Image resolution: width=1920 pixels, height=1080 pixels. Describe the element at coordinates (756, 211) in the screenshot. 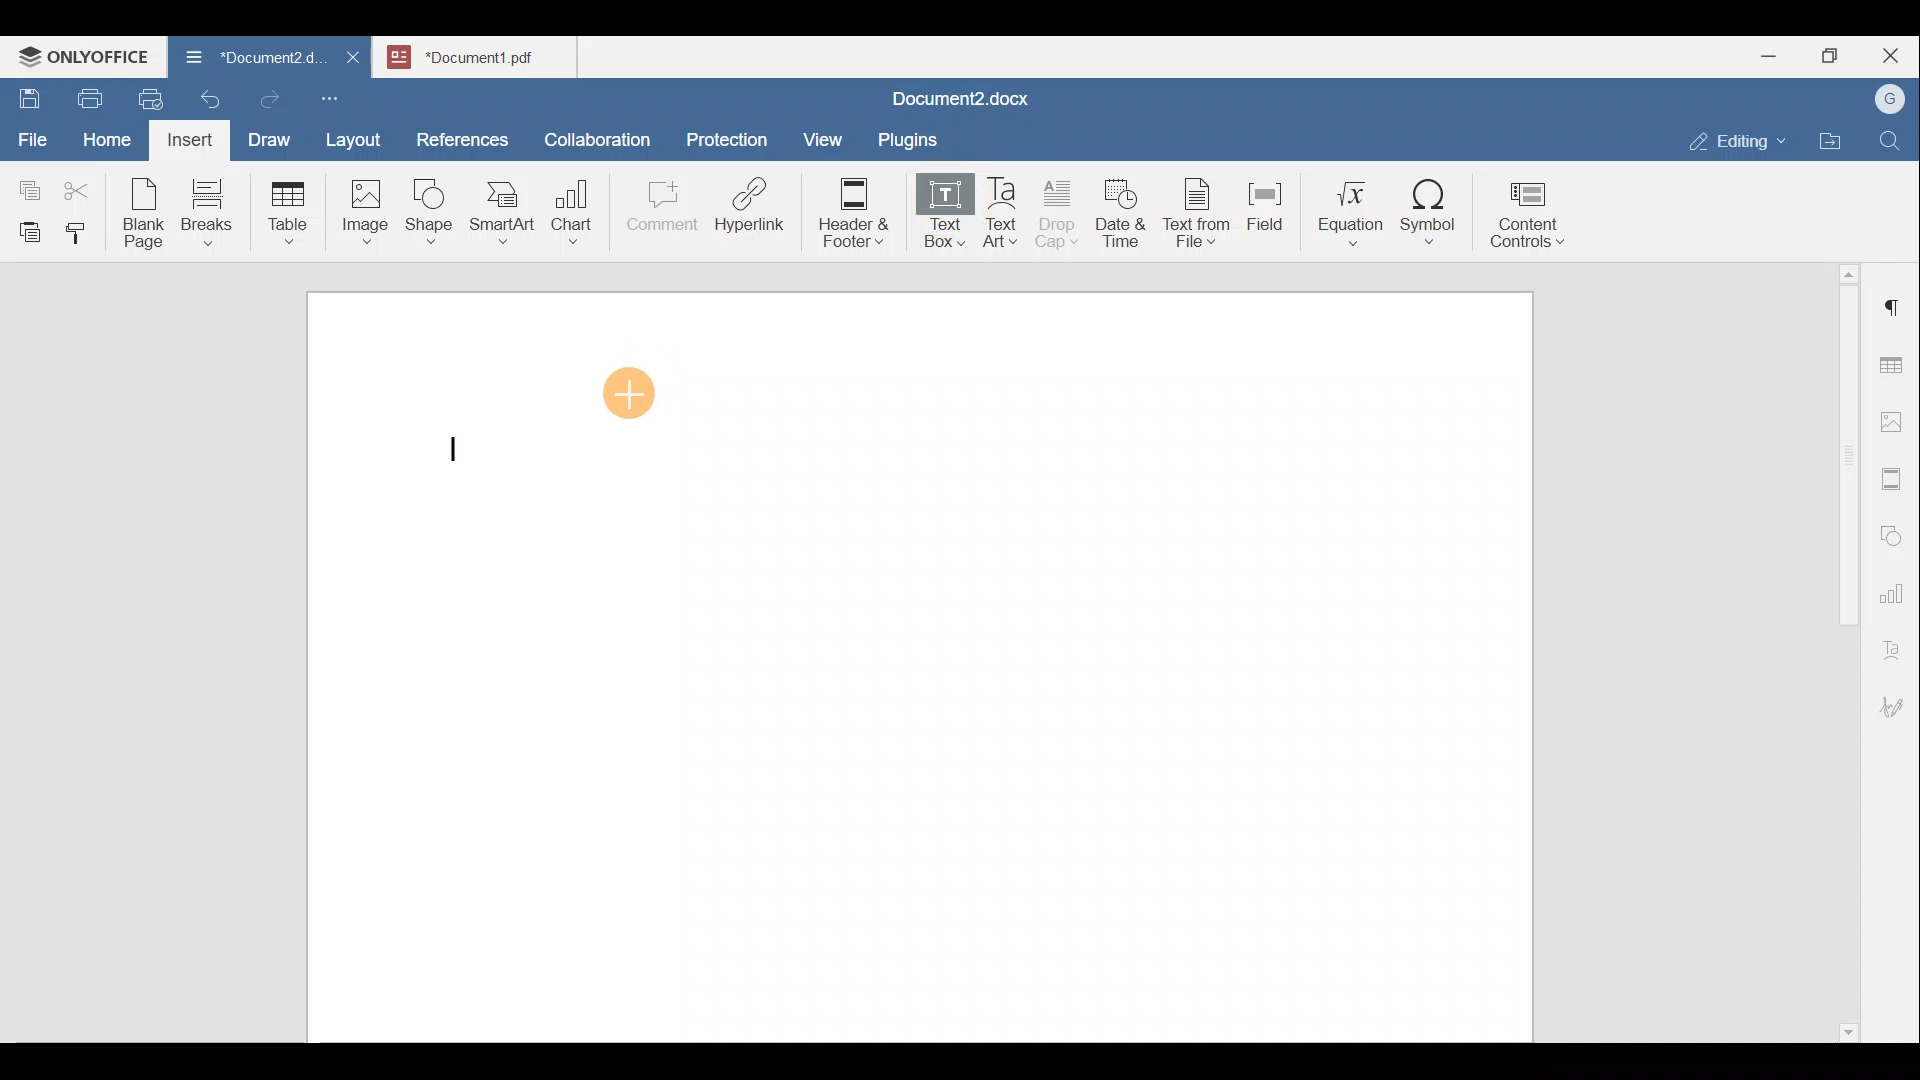

I see `Hyperlink` at that location.